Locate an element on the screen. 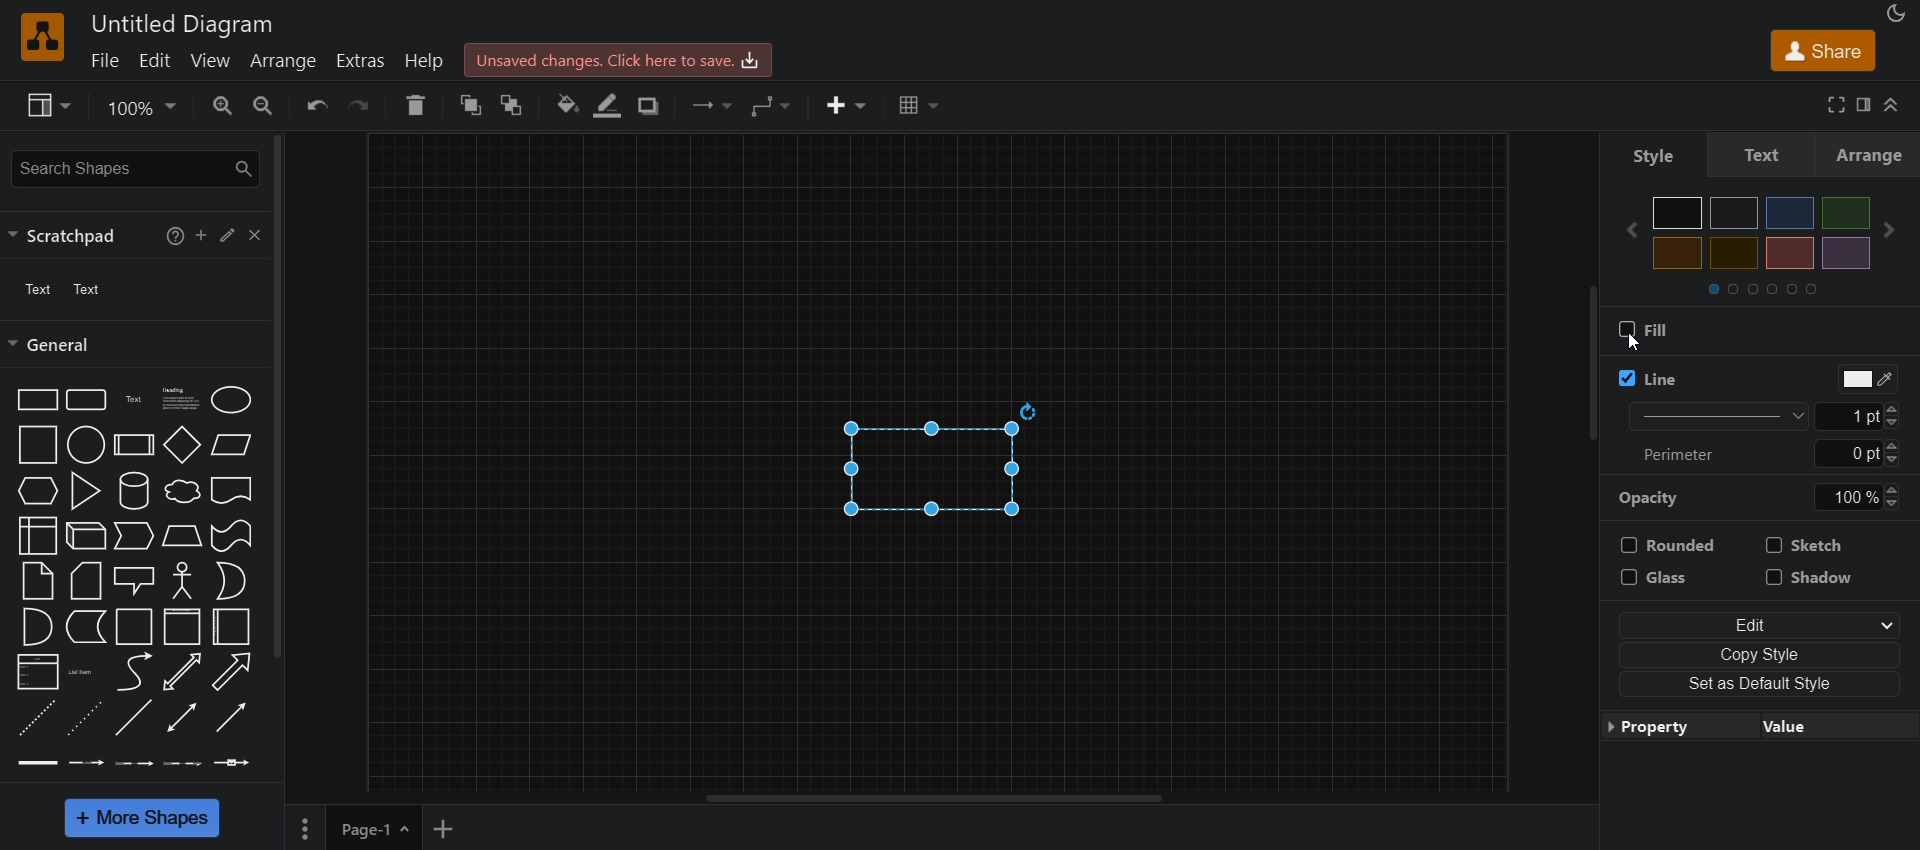 The width and height of the screenshot is (1920, 850). edit is located at coordinates (228, 236).